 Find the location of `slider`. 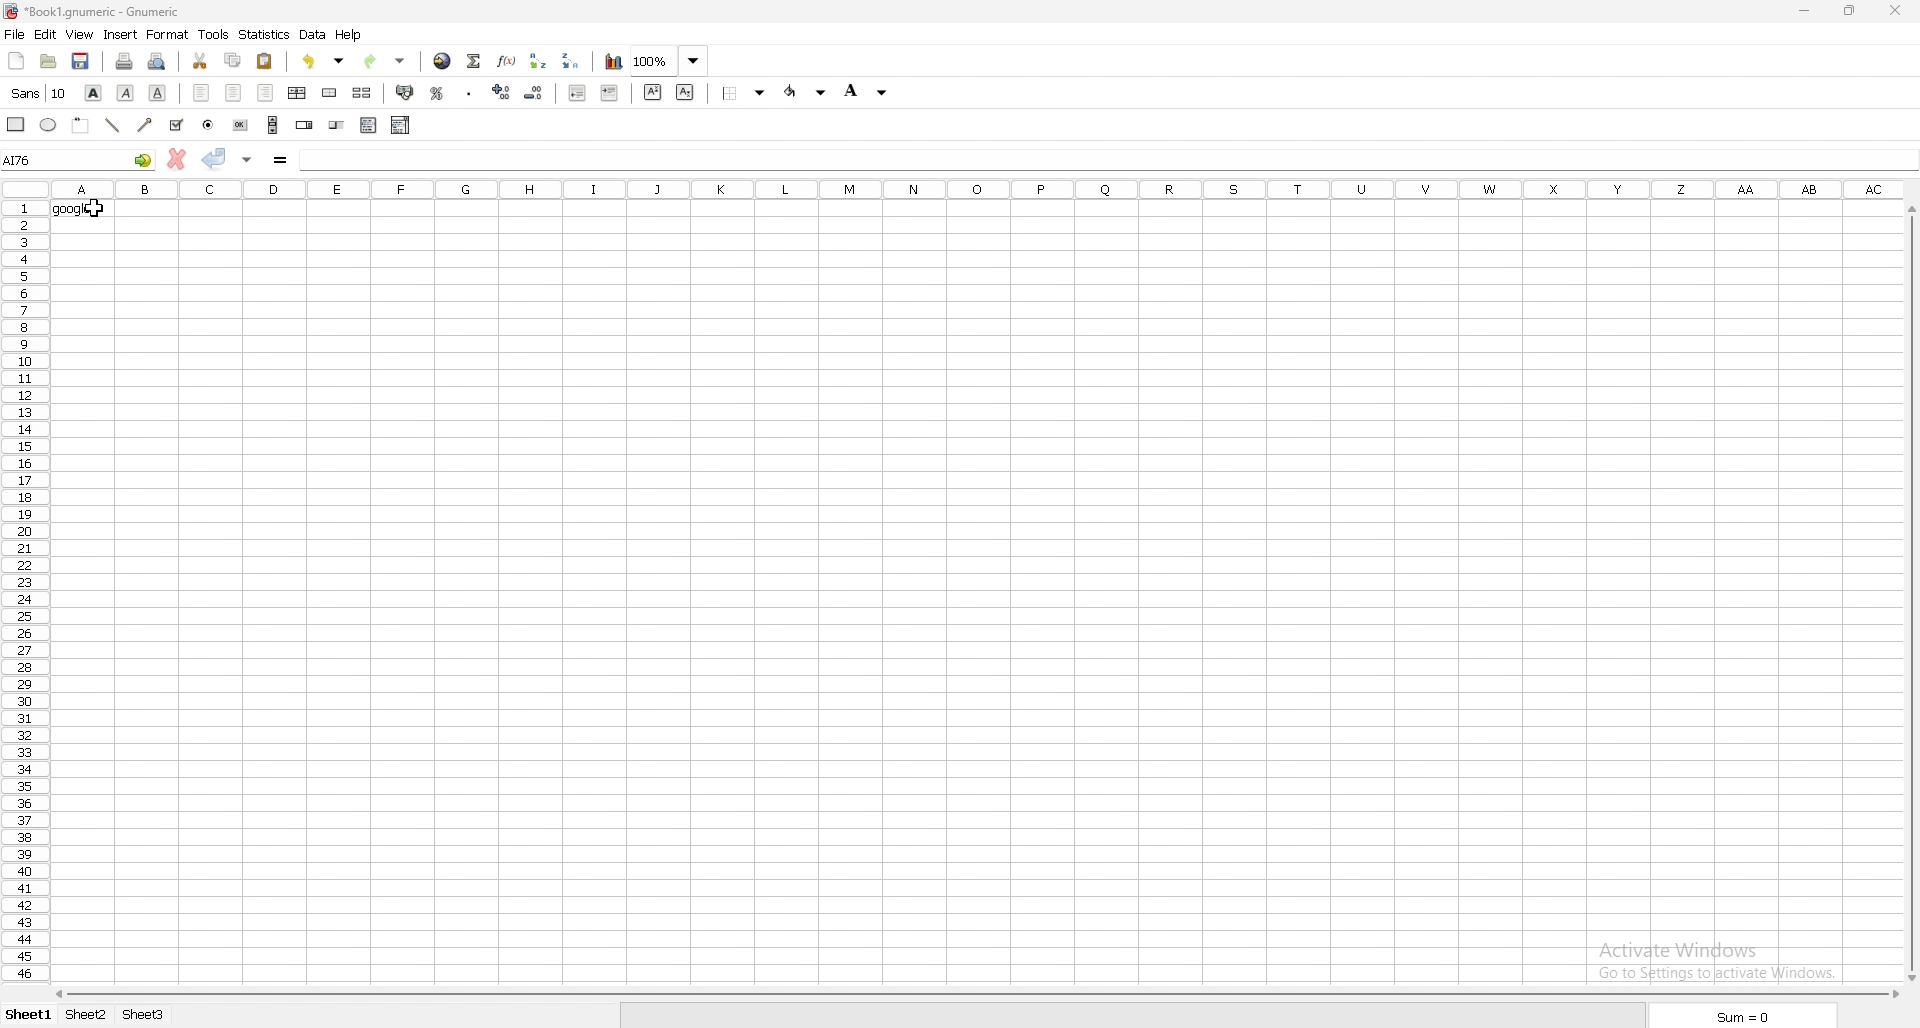

slider is located at coordinates (336, 124).